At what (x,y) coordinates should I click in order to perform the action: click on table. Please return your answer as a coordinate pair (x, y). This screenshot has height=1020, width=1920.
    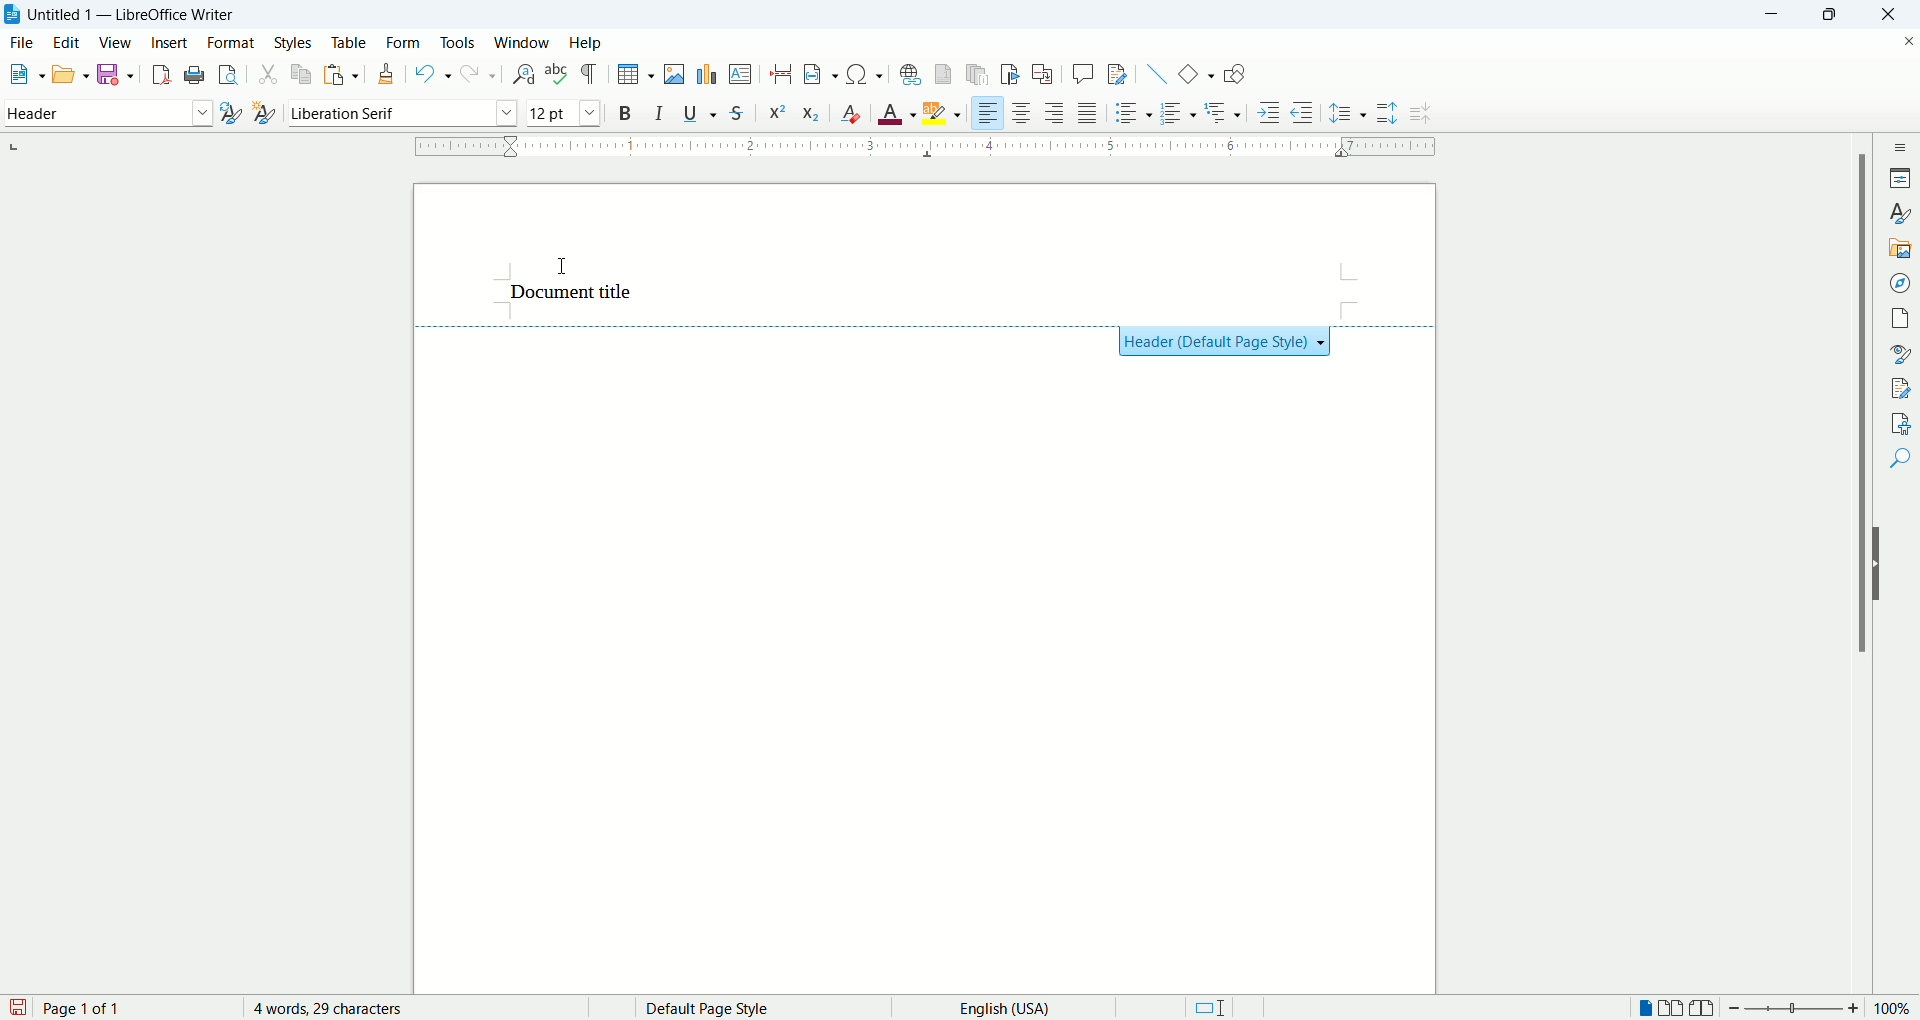
    Looking at the image, I should click on (348, 41).